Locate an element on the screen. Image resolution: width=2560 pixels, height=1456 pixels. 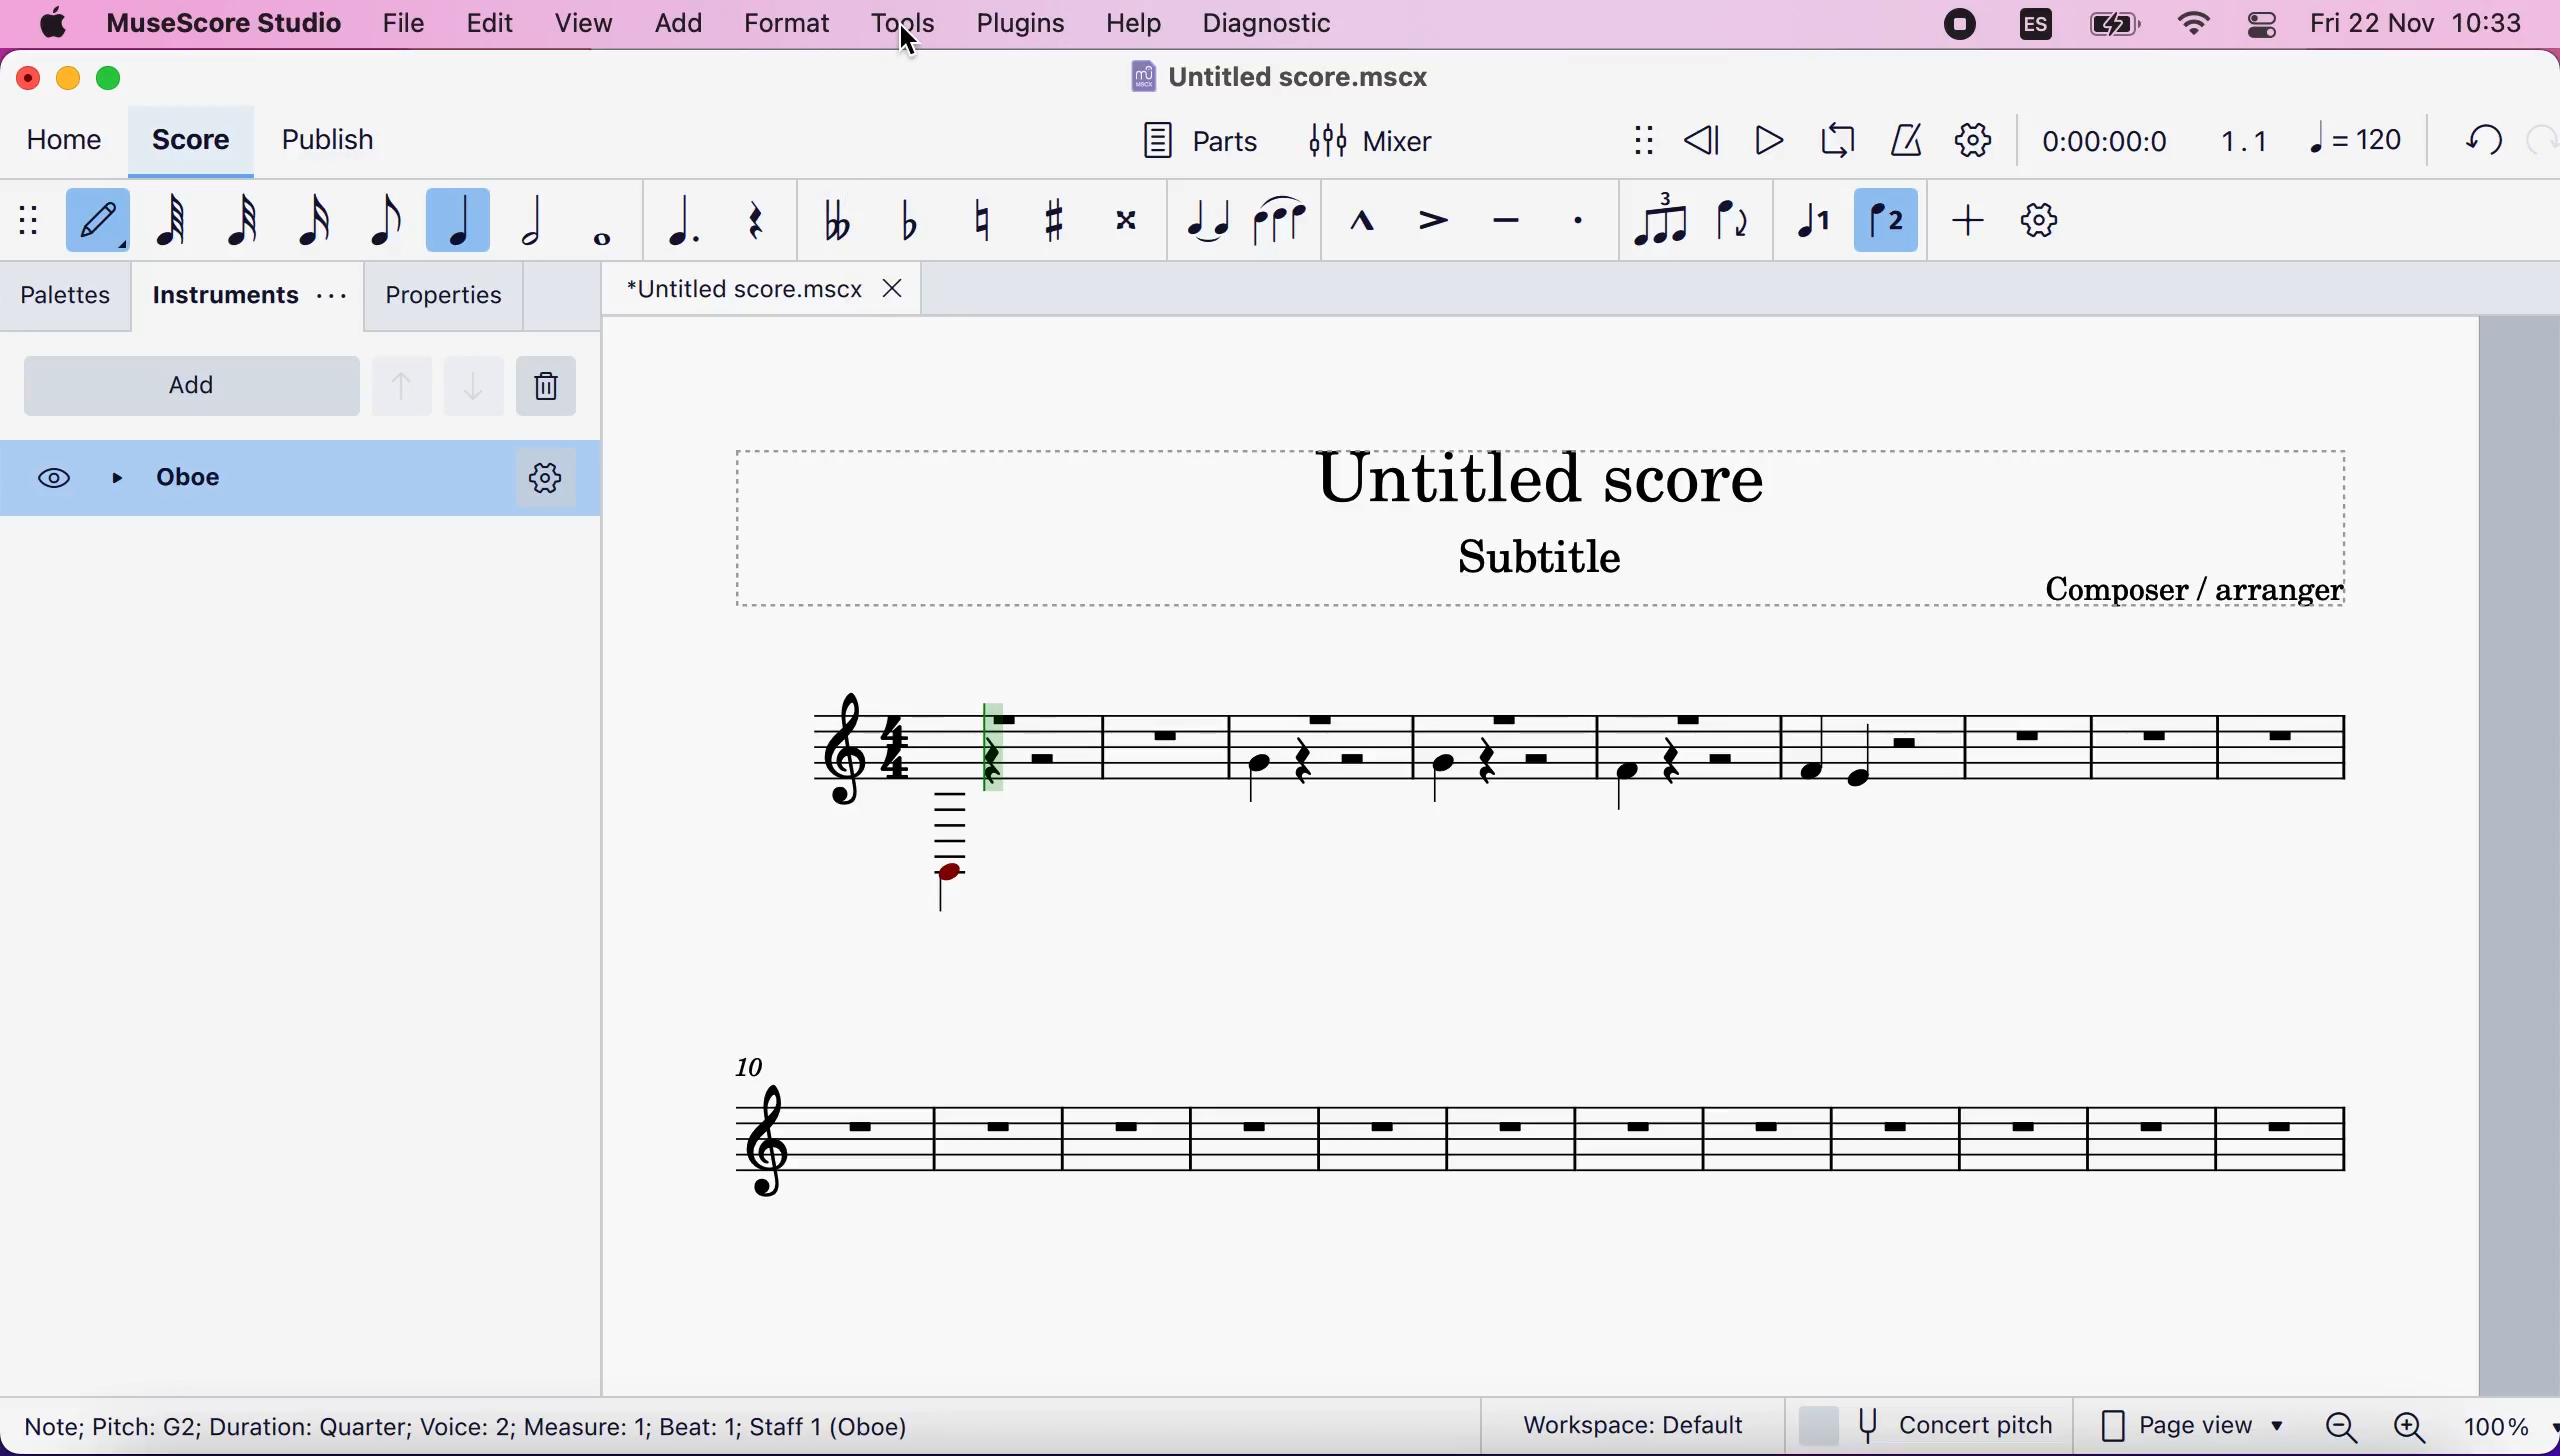
show/hide is located at coordinates (1640, 140).